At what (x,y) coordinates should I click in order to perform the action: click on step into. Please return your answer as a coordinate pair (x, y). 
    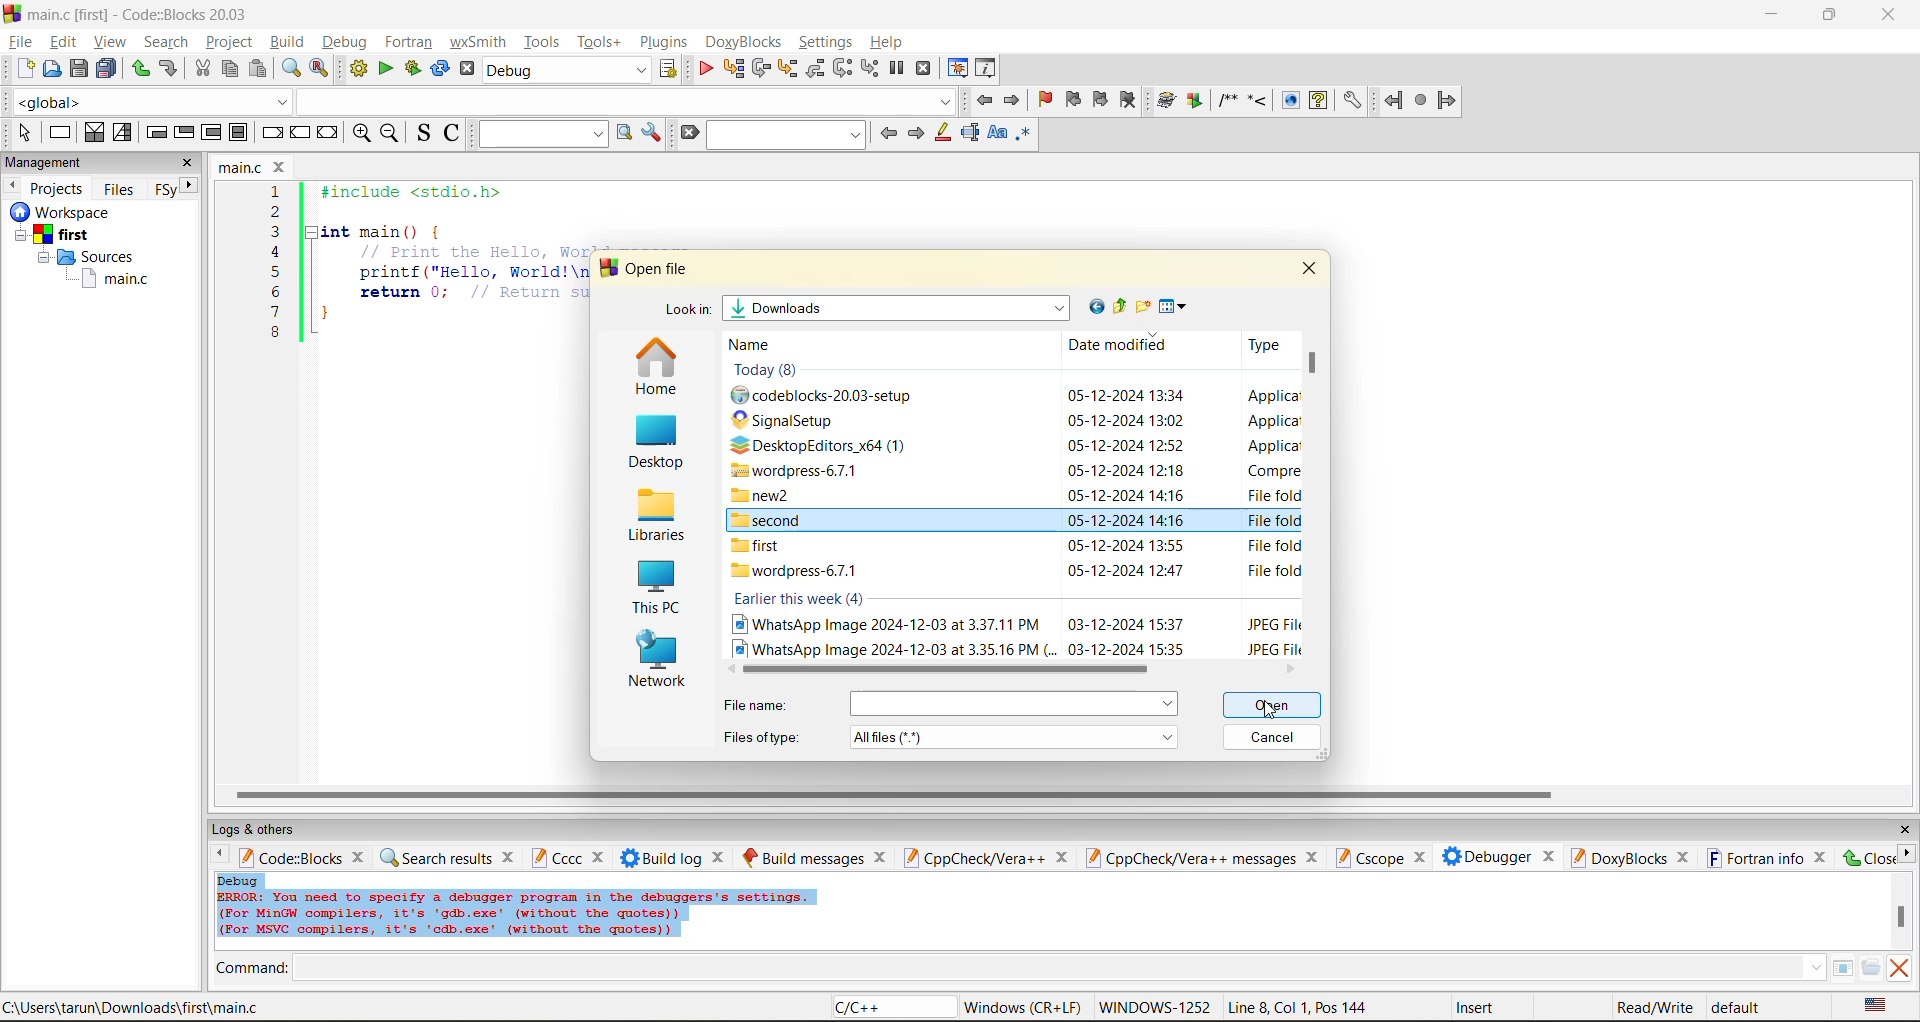
    Looking at the image, I should click on (1257, 99).